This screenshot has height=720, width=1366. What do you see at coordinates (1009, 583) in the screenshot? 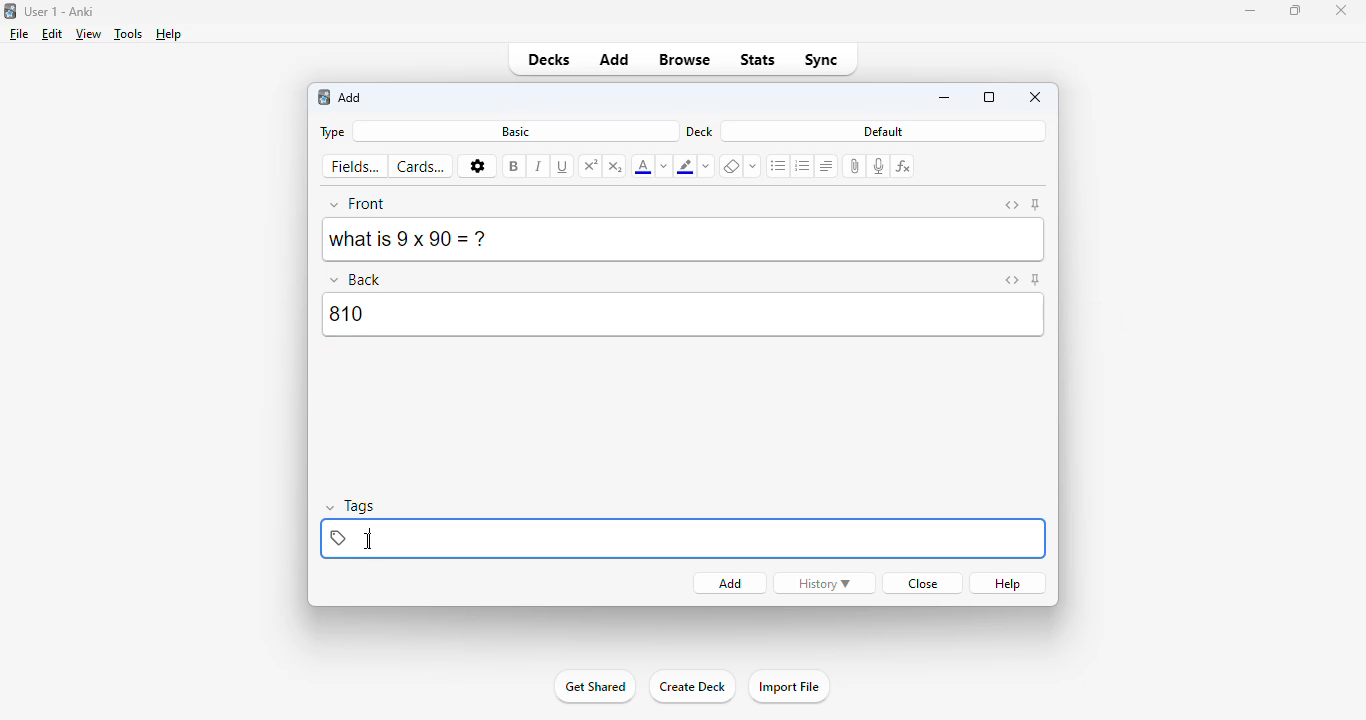
I see `help` at bounding box center [1009, 583].